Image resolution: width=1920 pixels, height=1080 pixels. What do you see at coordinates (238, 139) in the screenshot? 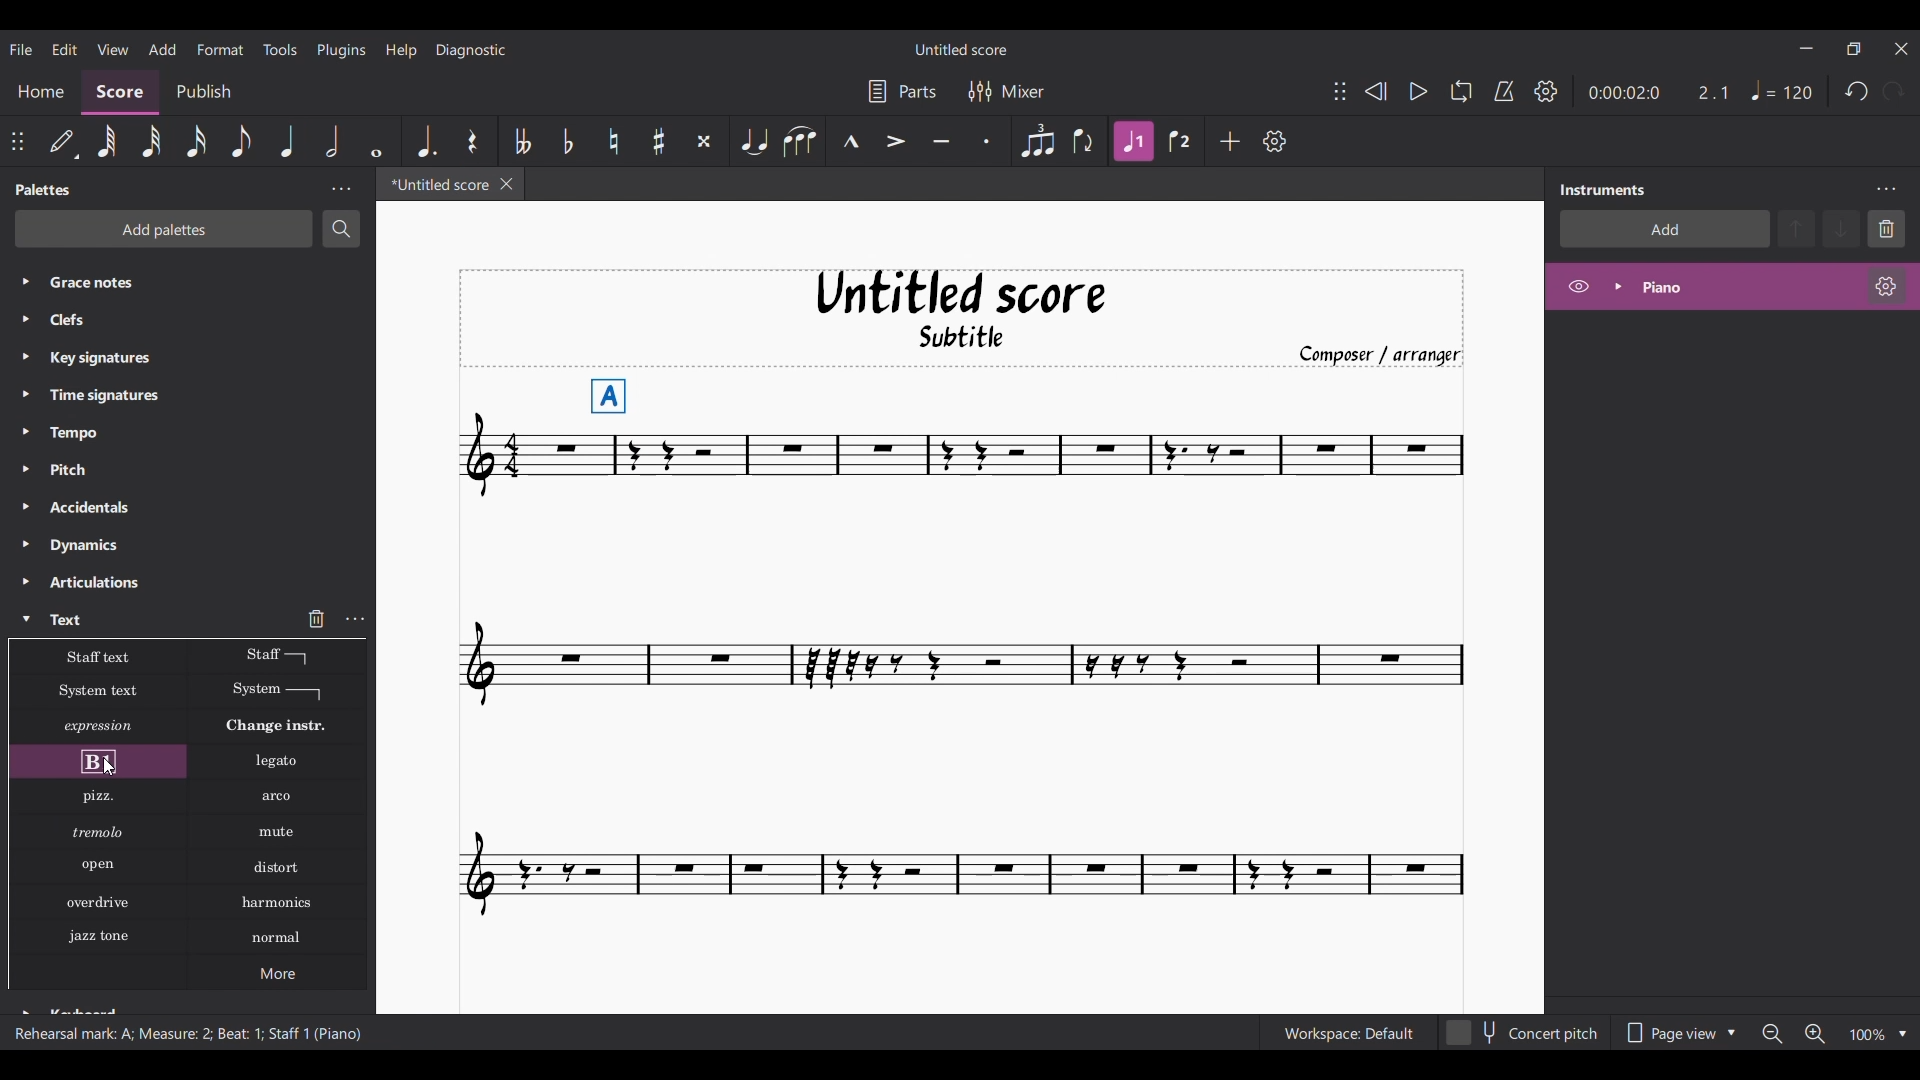
I see `8th note` at bounding box center [238, 139].